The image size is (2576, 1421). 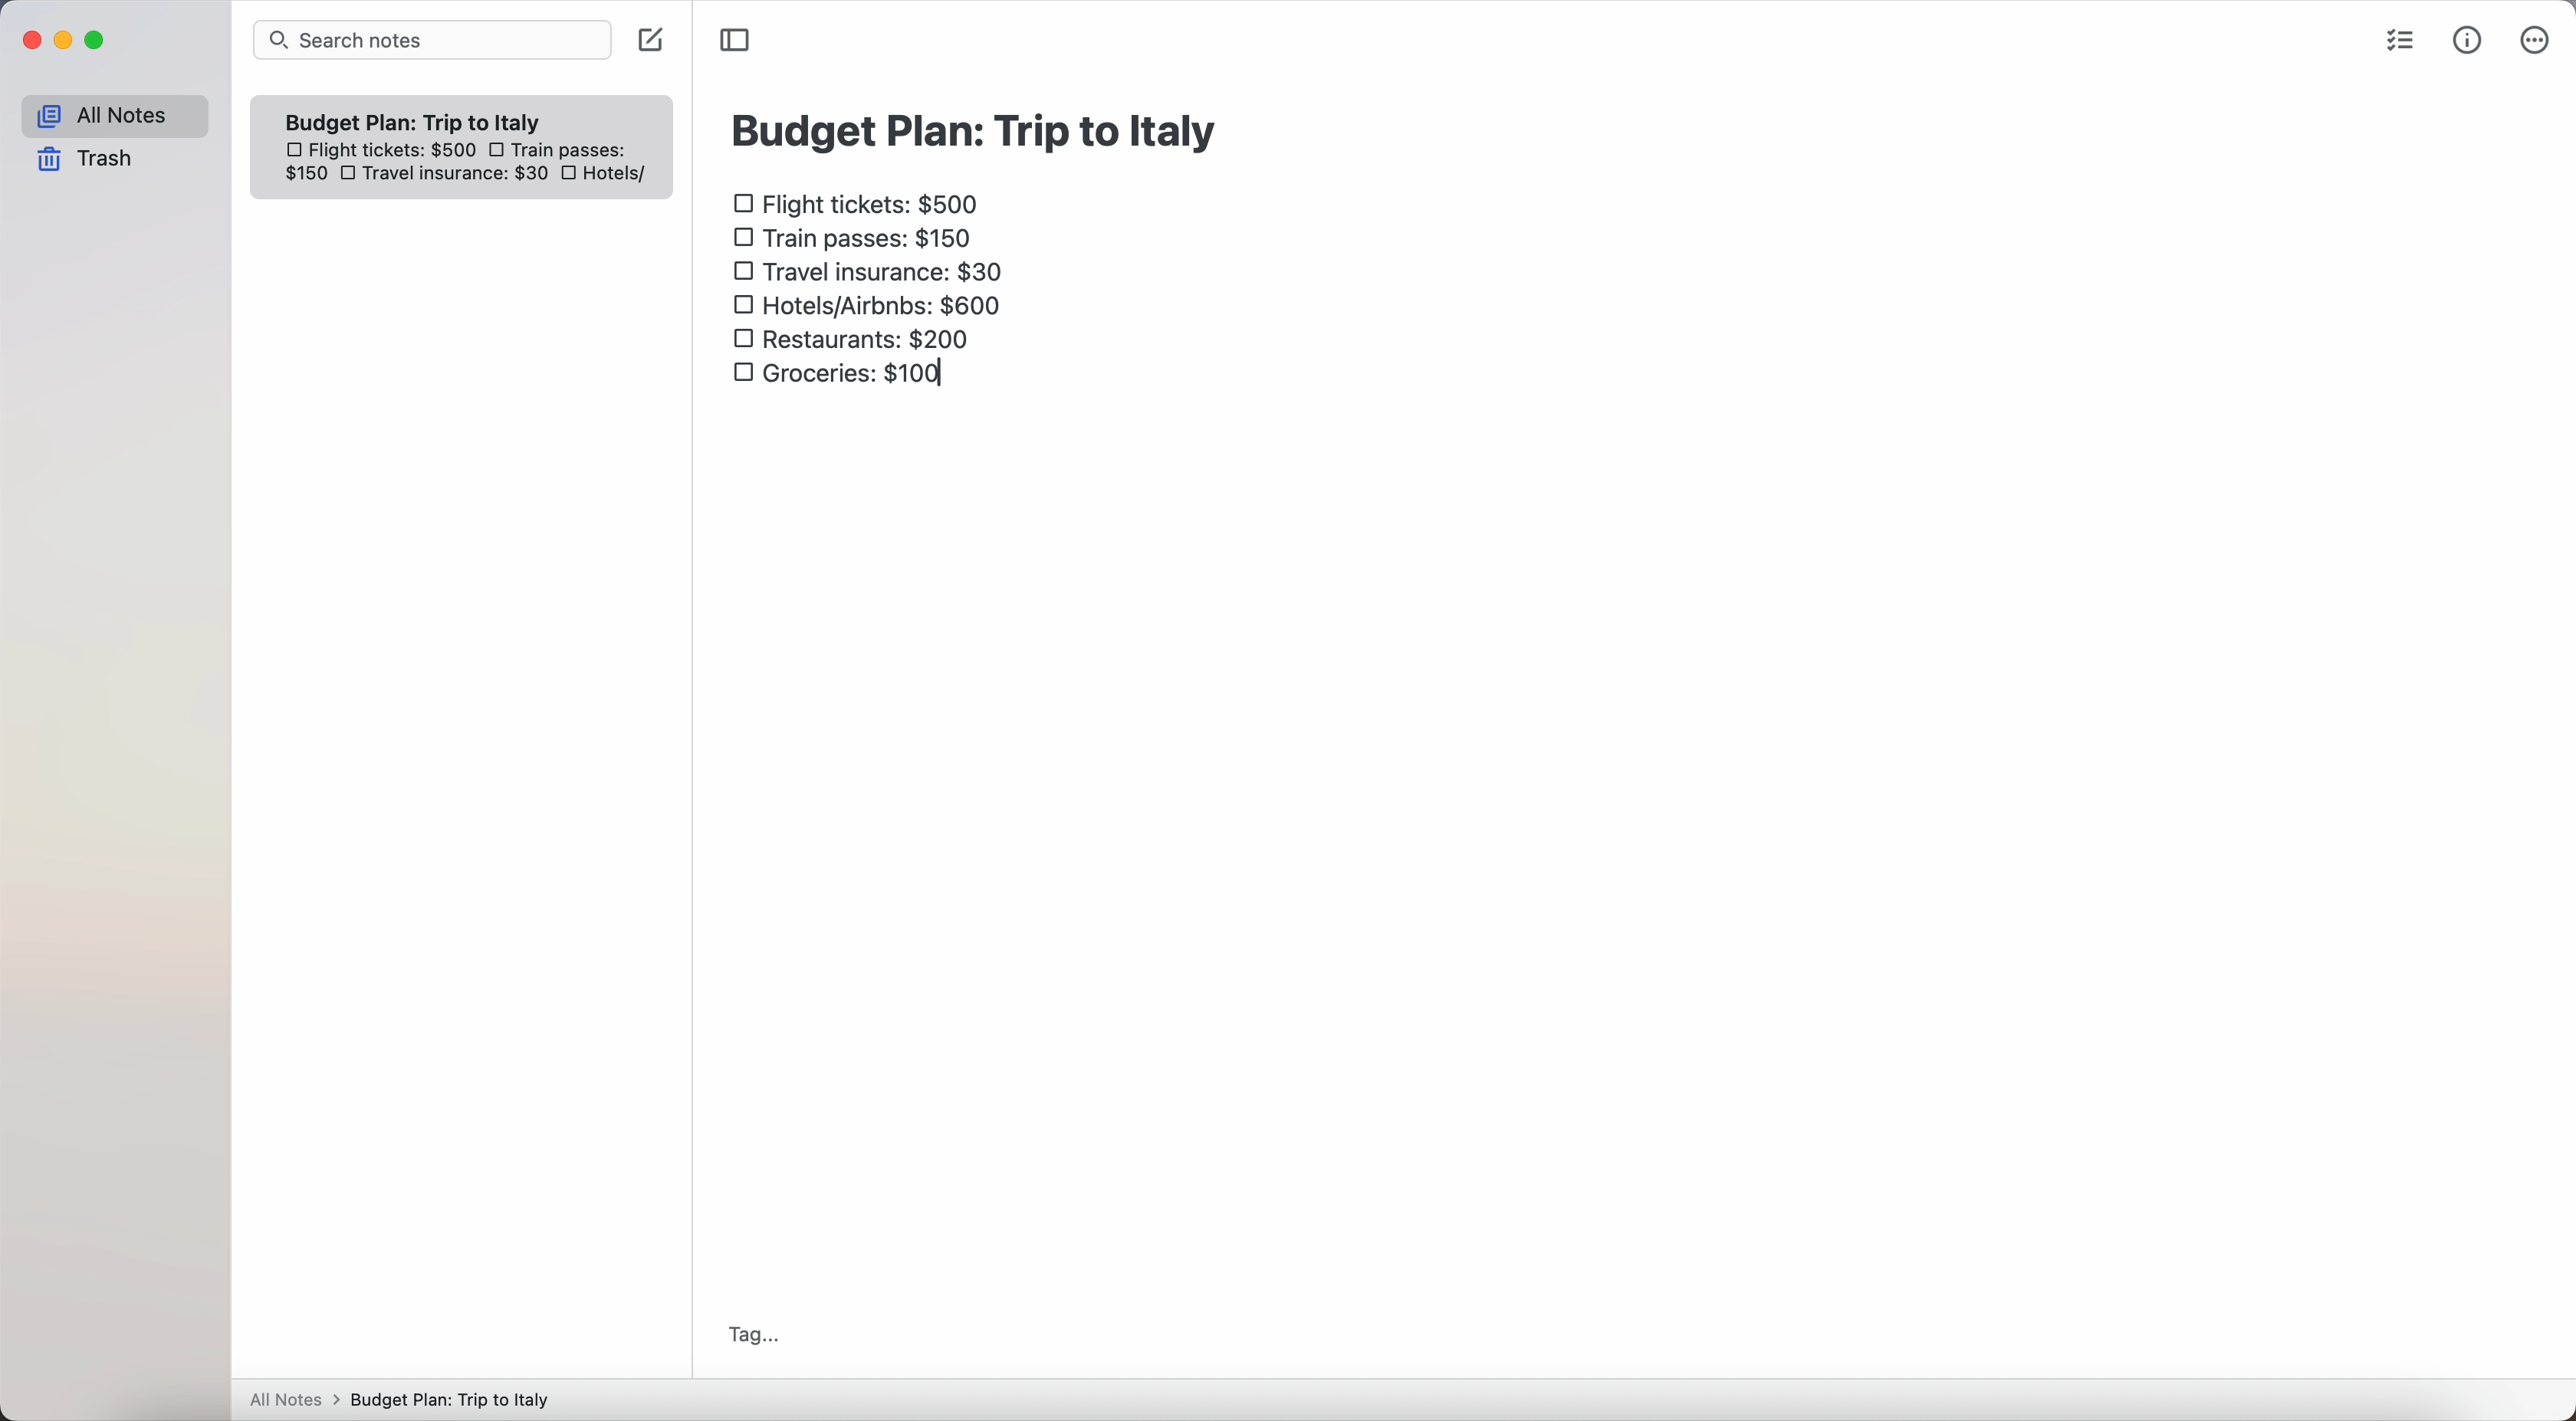 I want to click on maximize, so click(x=100, y=41).